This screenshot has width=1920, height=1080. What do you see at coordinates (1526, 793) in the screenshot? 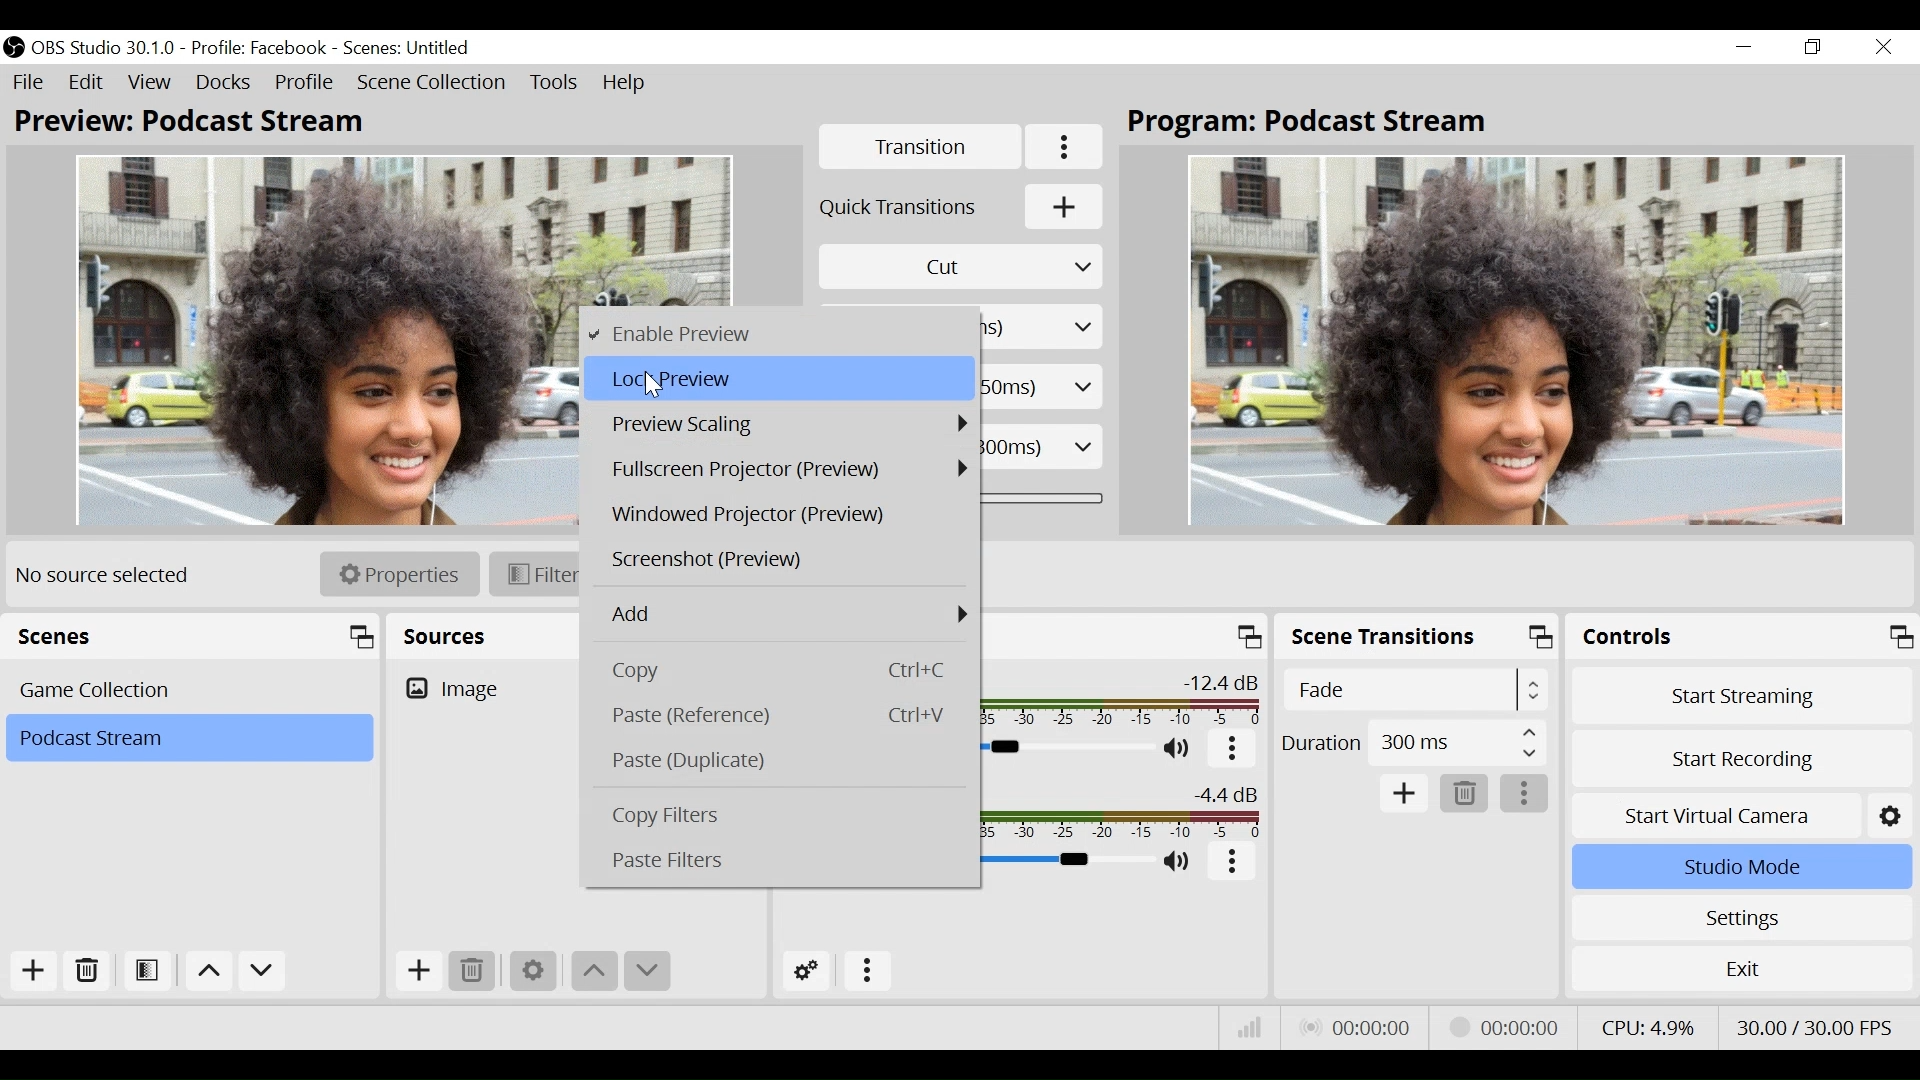
I see `more options` at bounding box center [1526, 793].